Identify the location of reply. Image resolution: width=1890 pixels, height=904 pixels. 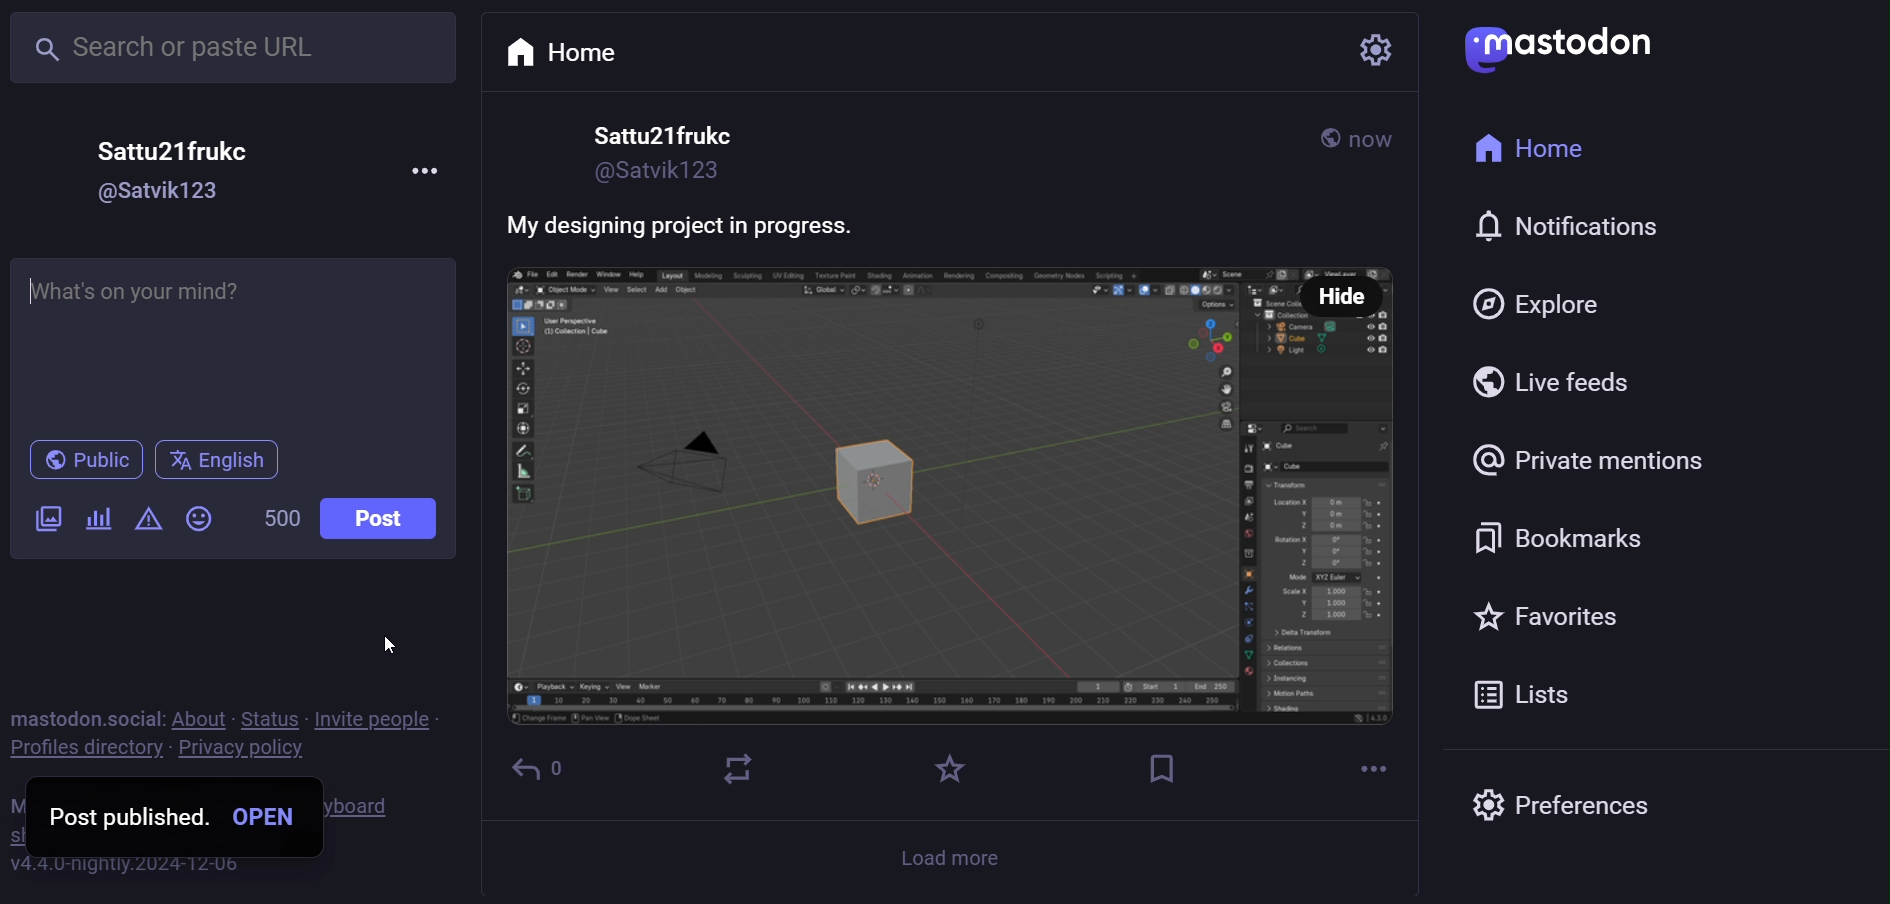
(534, 772).